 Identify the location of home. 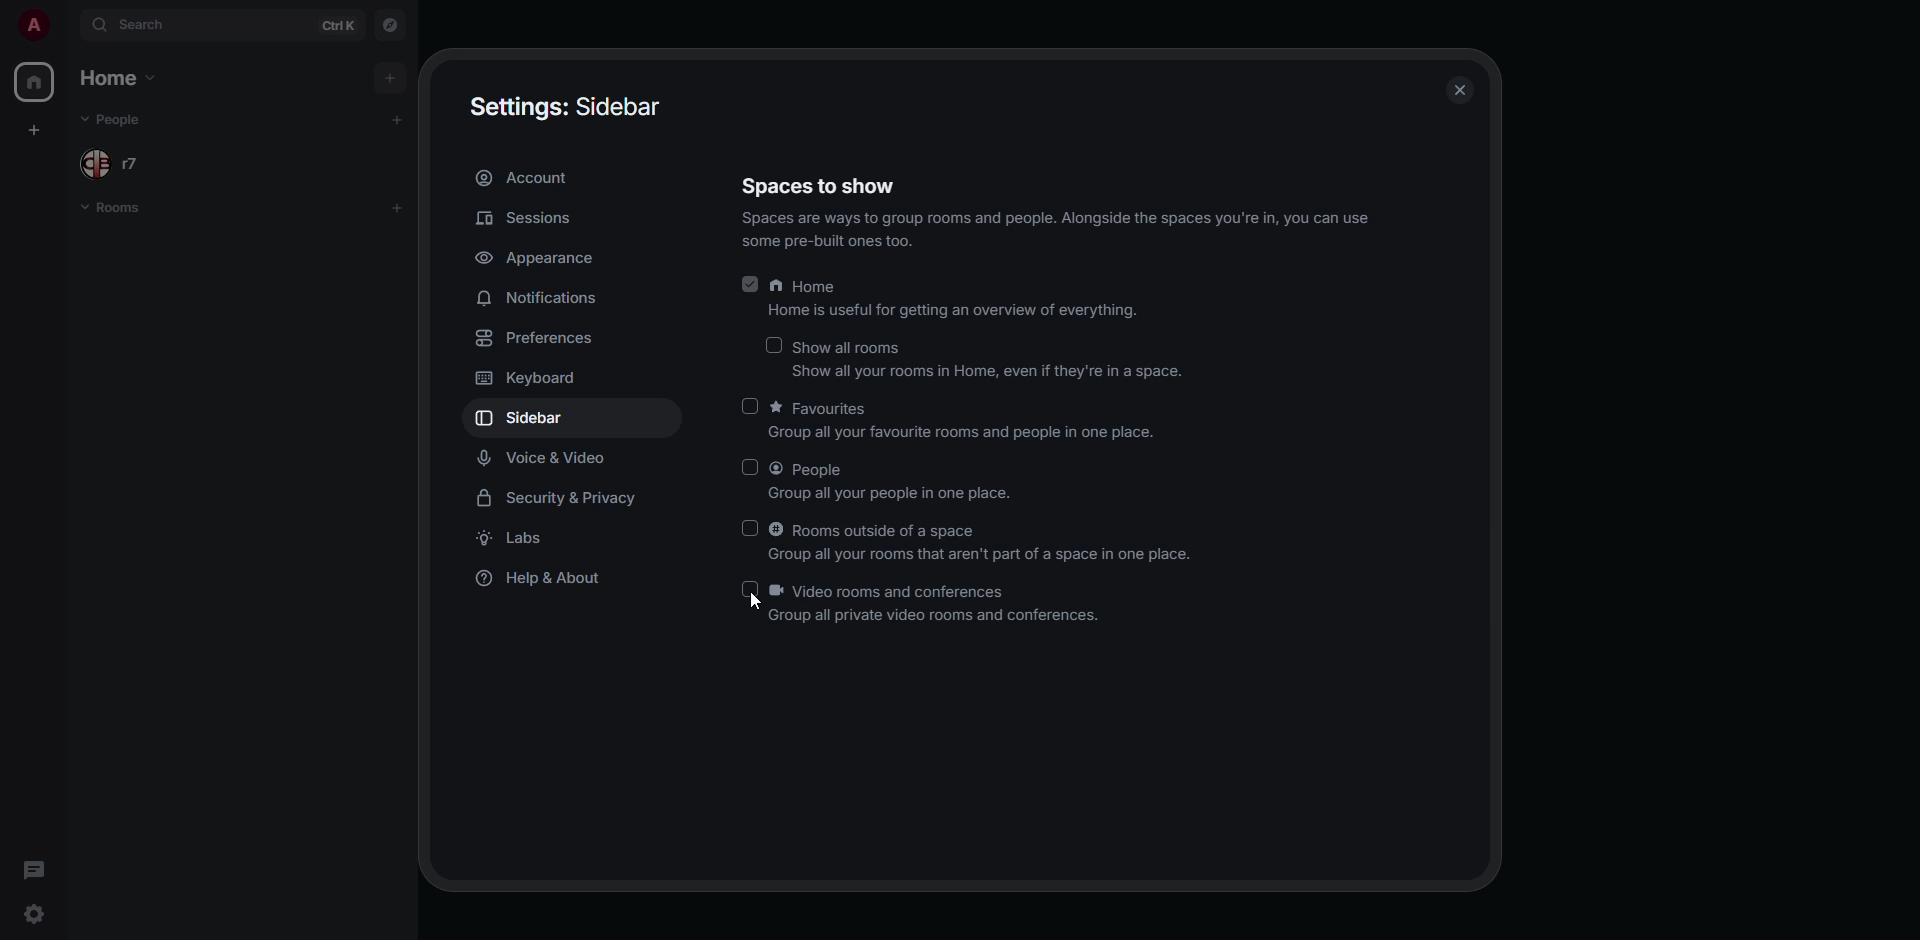
(112, 79).